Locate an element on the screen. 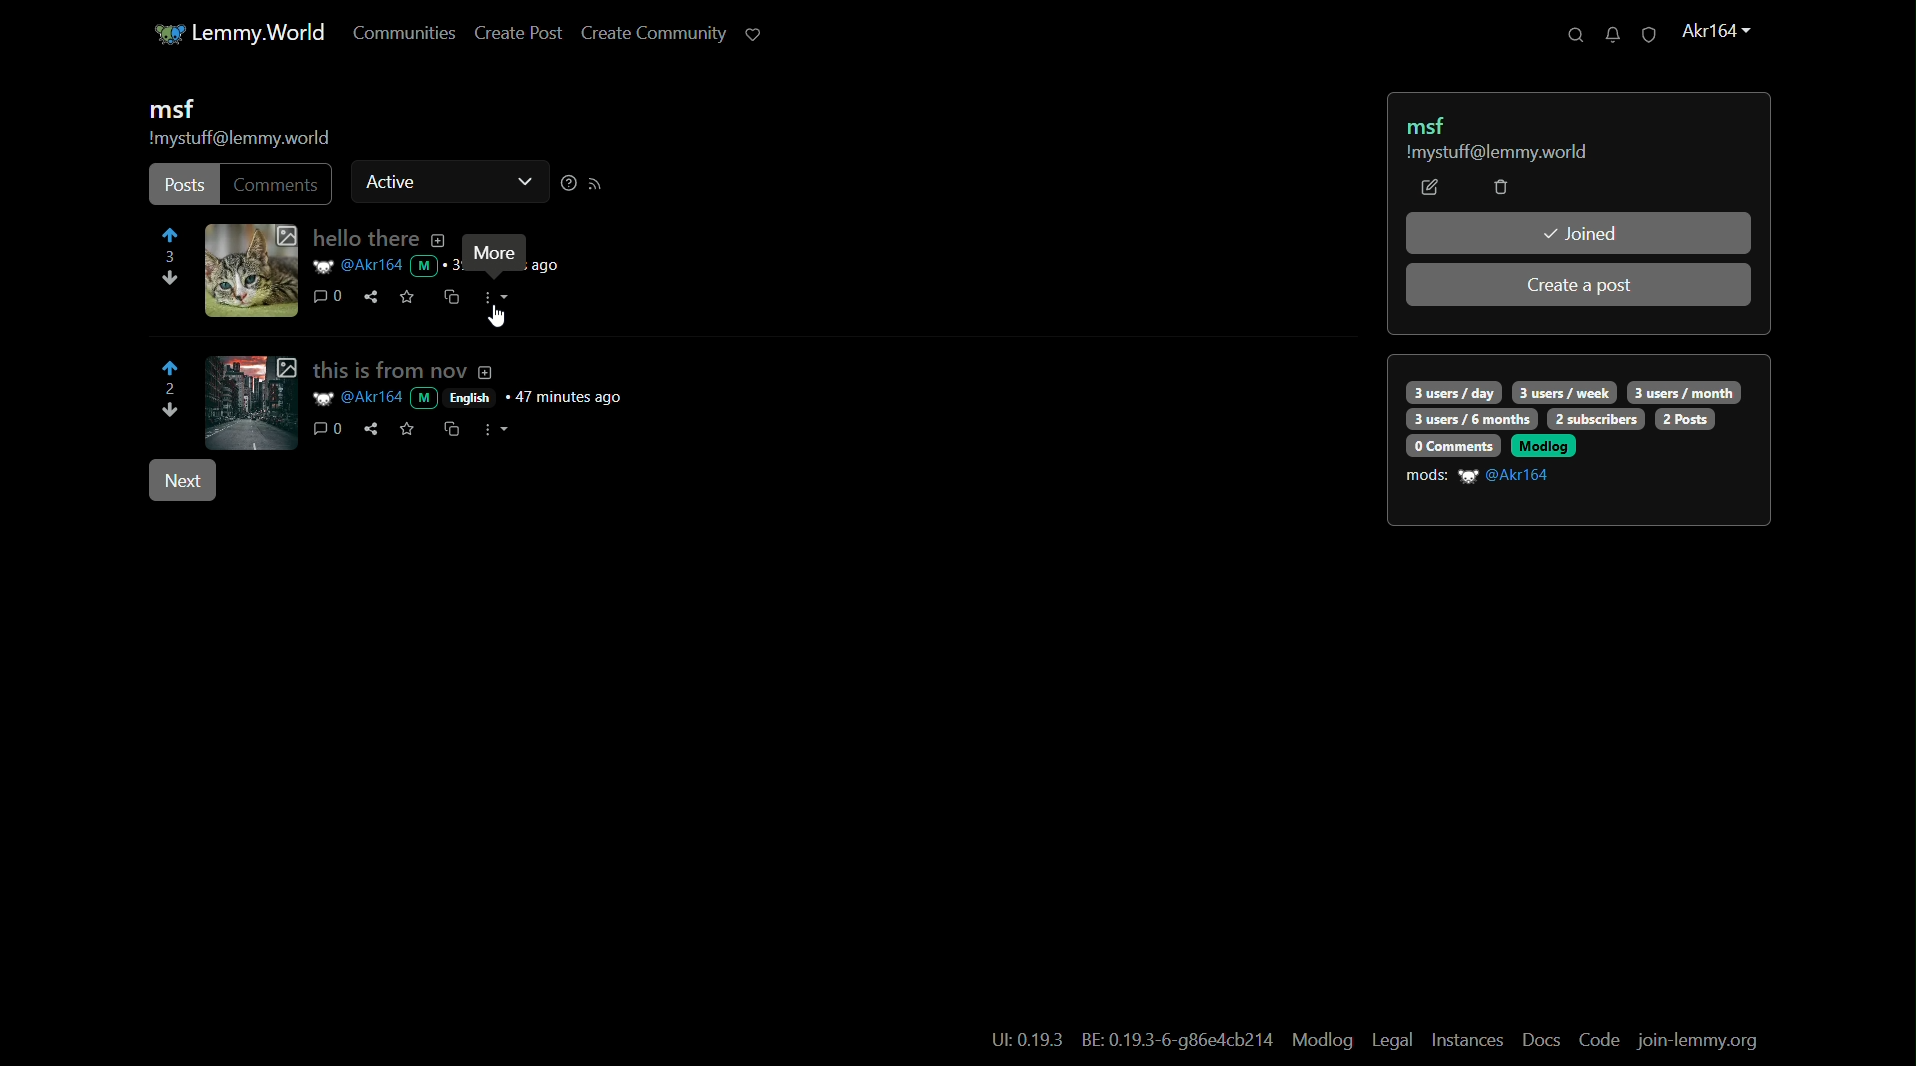 The image size is (1916, 1066). legal is located at coordinates (1391, 1041).